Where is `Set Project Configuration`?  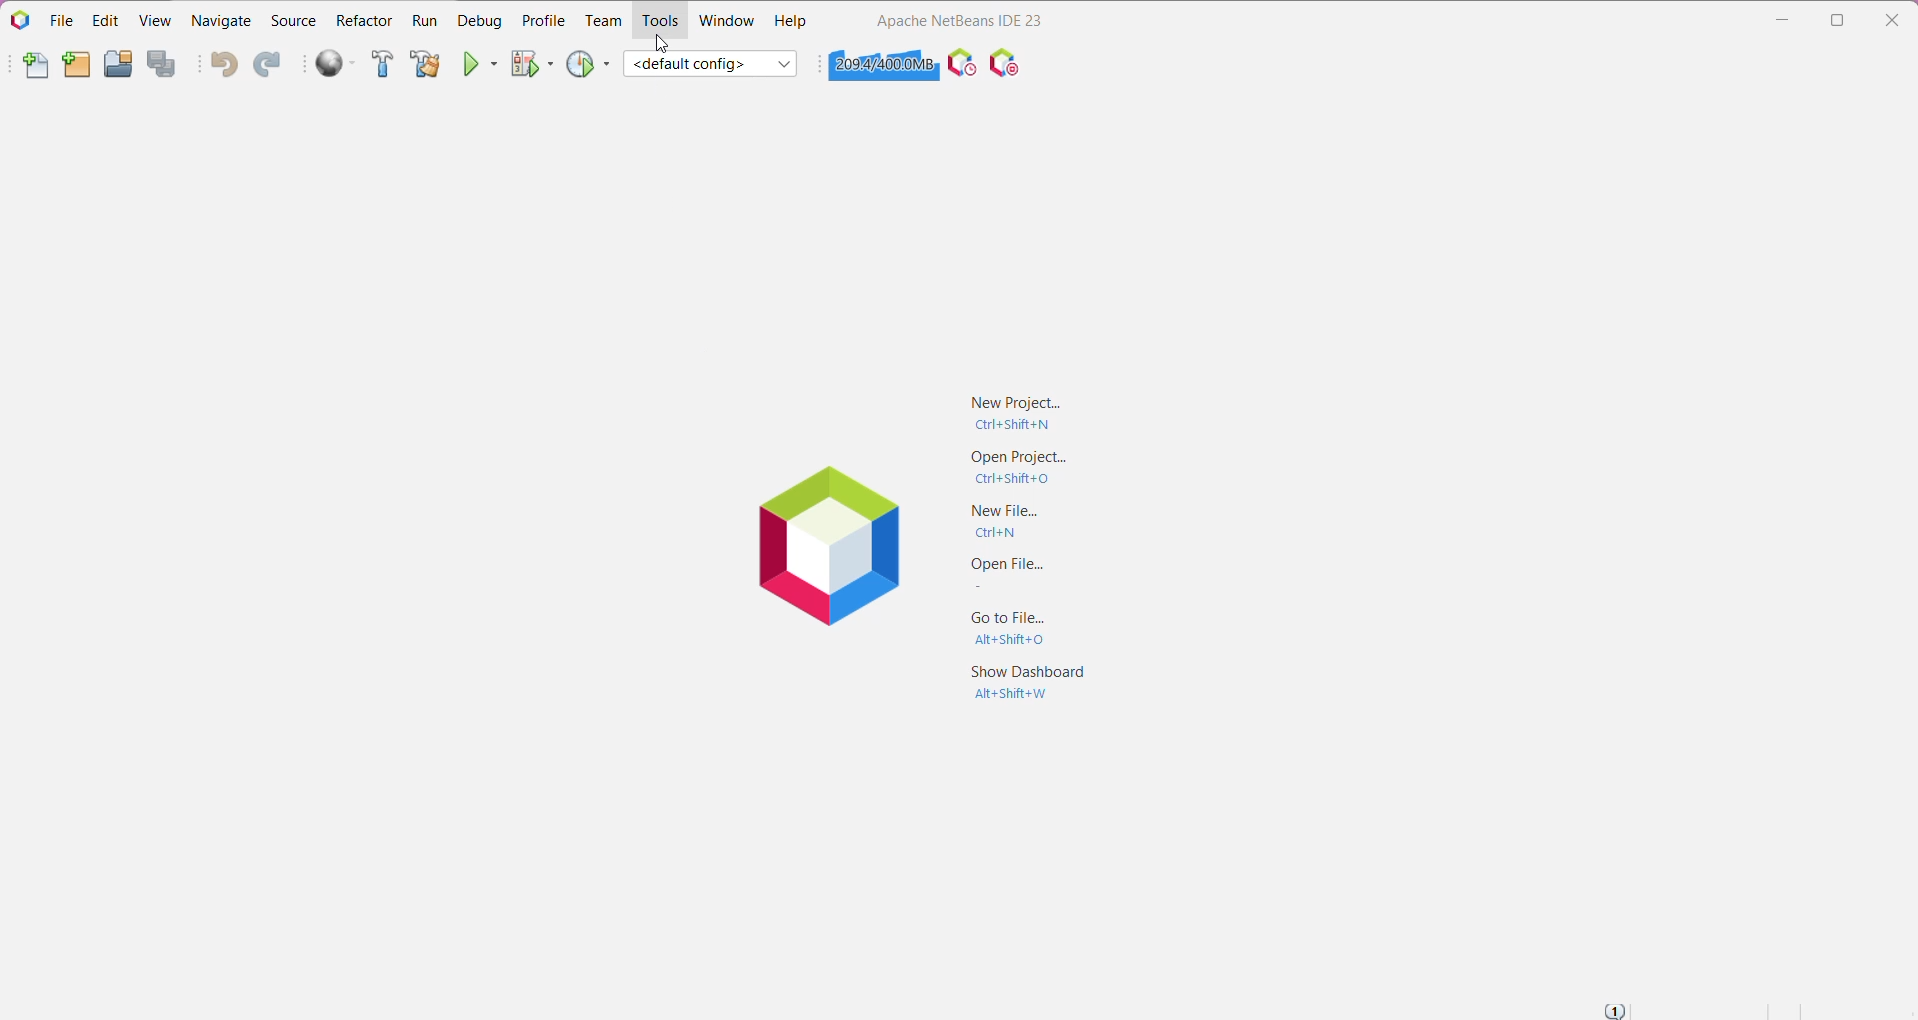 Set Project Configuration is located at coordinates (712, 64).